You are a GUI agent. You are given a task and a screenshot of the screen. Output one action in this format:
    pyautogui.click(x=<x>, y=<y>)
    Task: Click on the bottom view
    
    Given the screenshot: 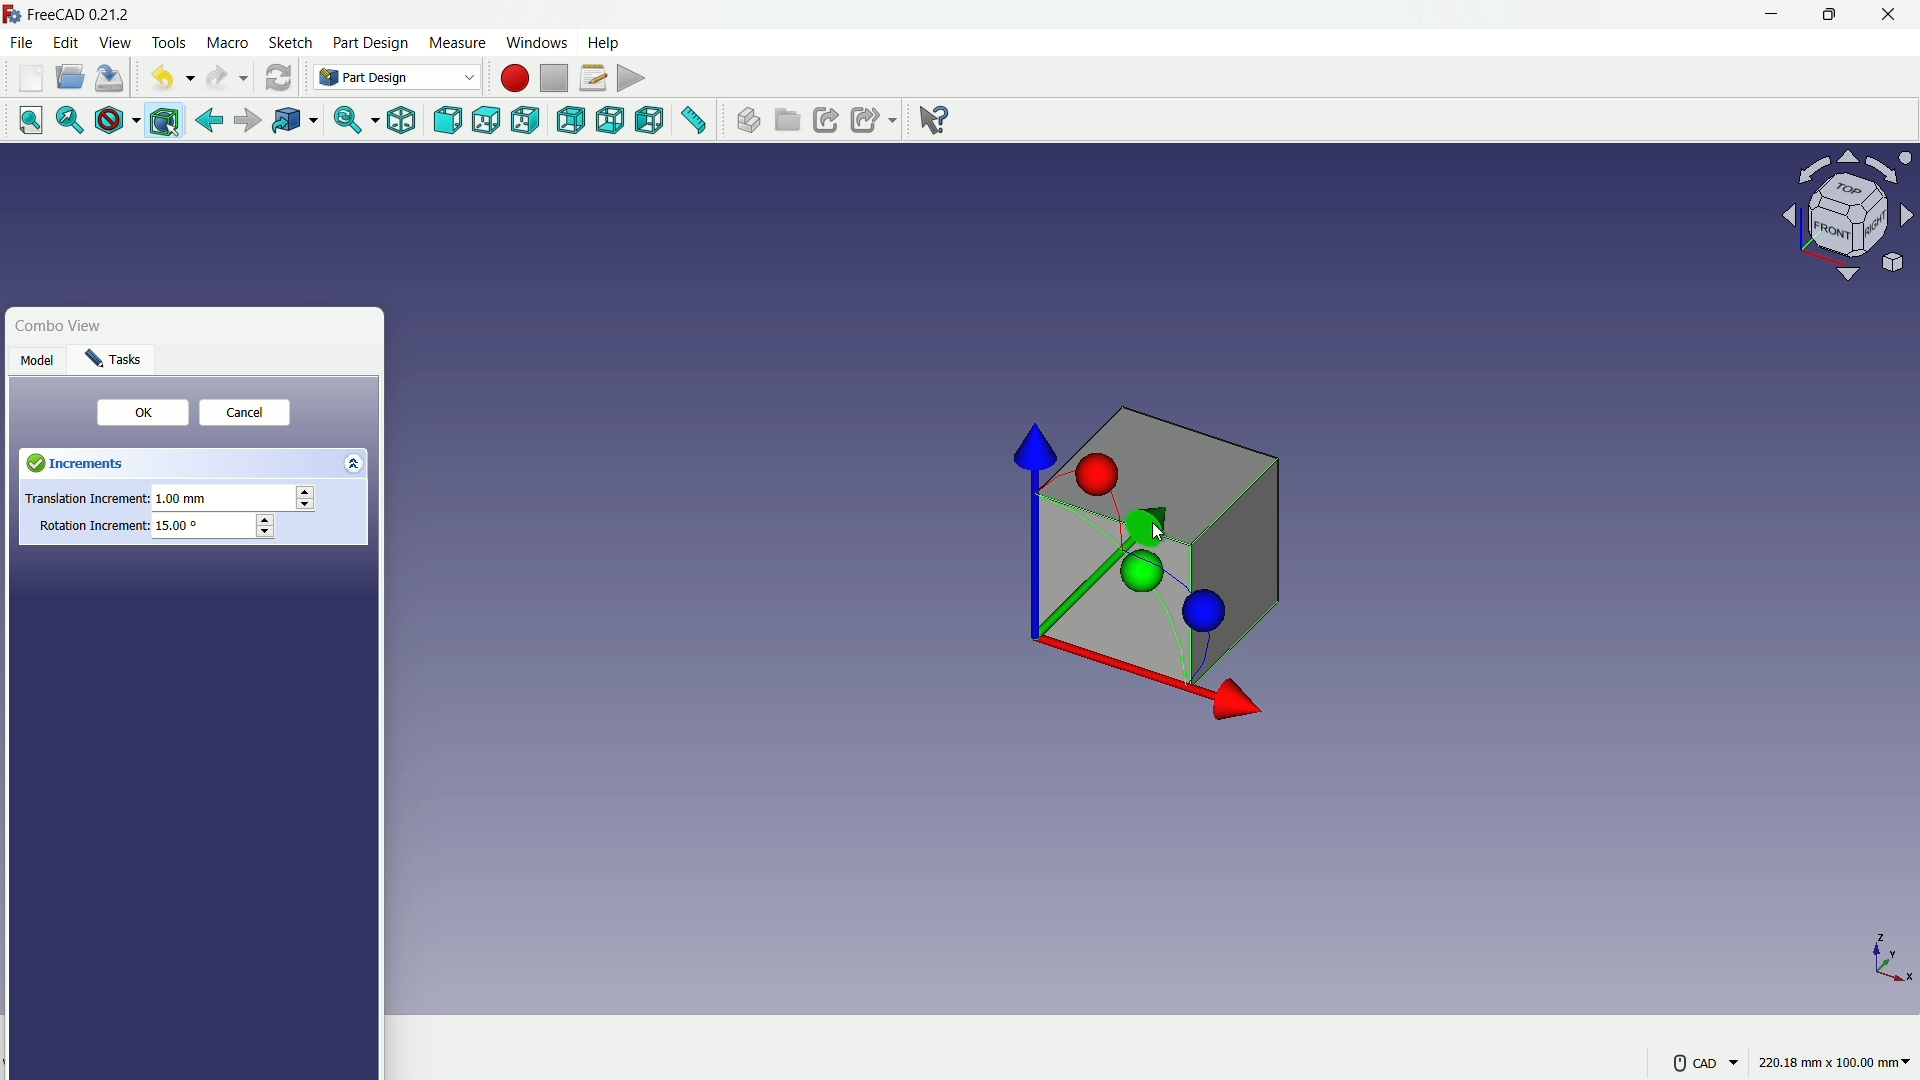 What is the action you would take?
    pyautogui.click(x=613, y=121)
    